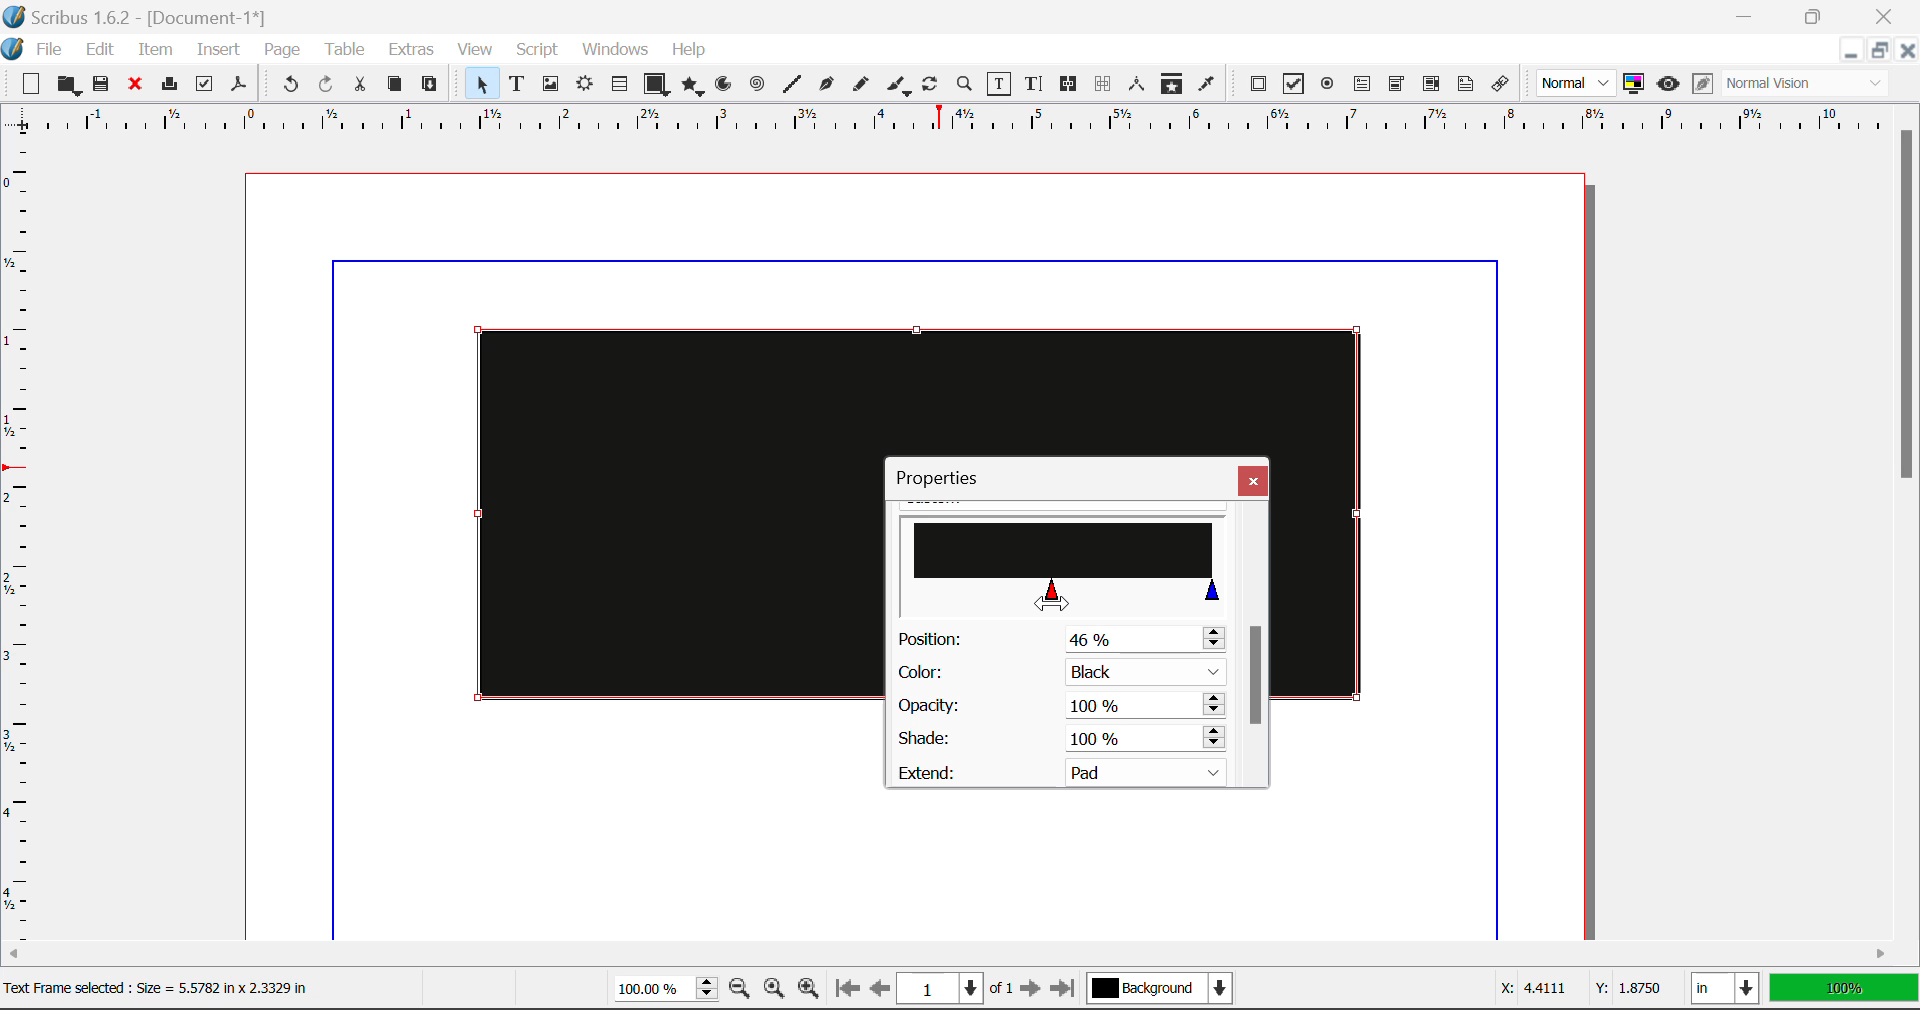  What do you see at coordinates (14, 50) in the screenshot?
I see `scribus logo` at bounding box center [14, 50].